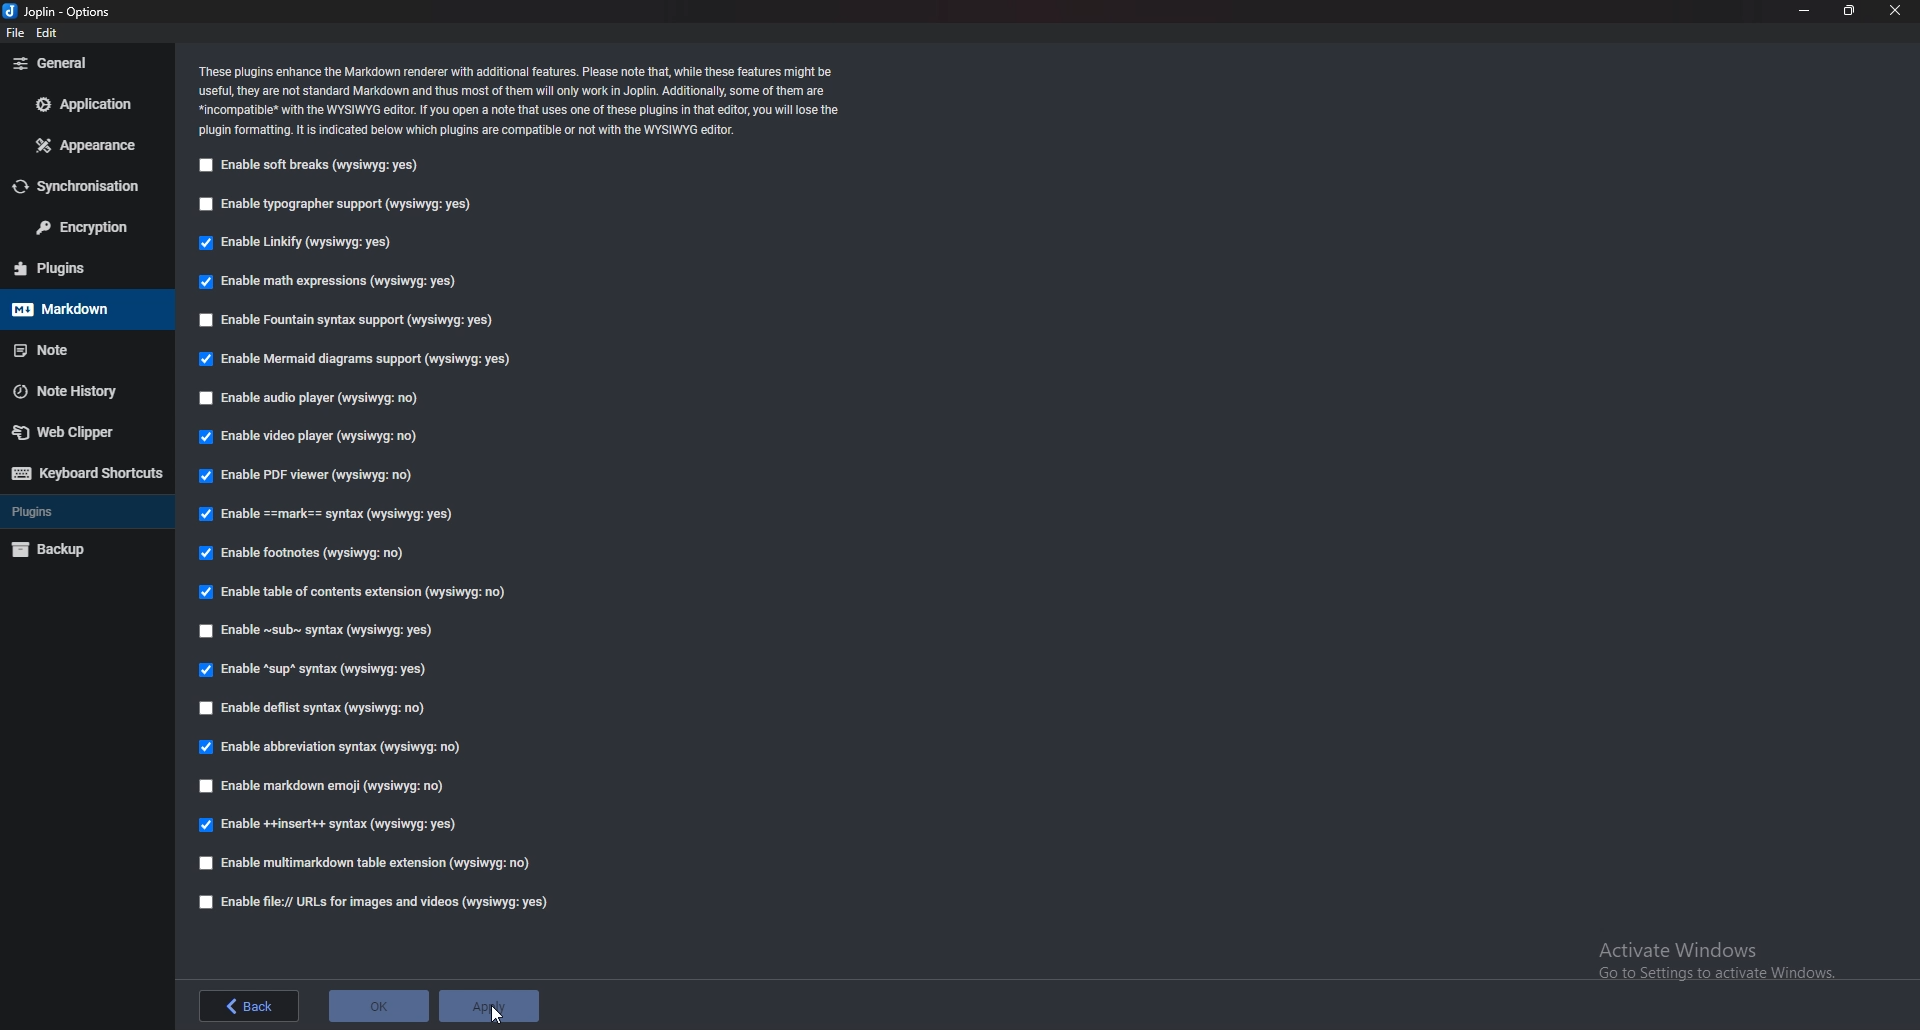 The width and height of the screenshot is (1920, 1030). I want to click on apply, so click(487, 1006).